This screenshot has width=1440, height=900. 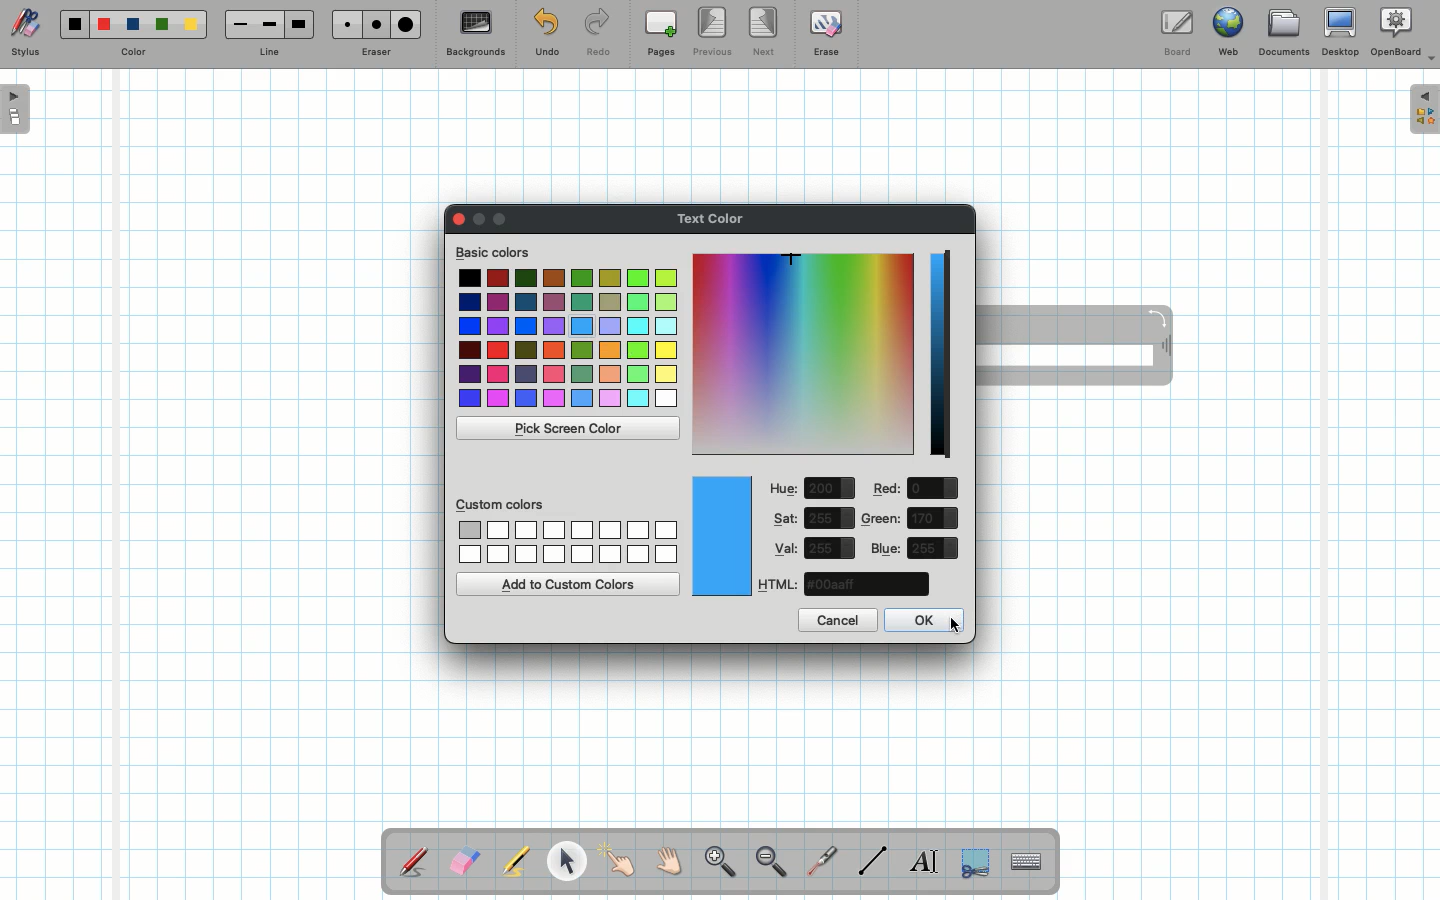 What do you see at coordinates (714, 33) in the screenshot?
I see `Previous` at bounding box center [714, 33].